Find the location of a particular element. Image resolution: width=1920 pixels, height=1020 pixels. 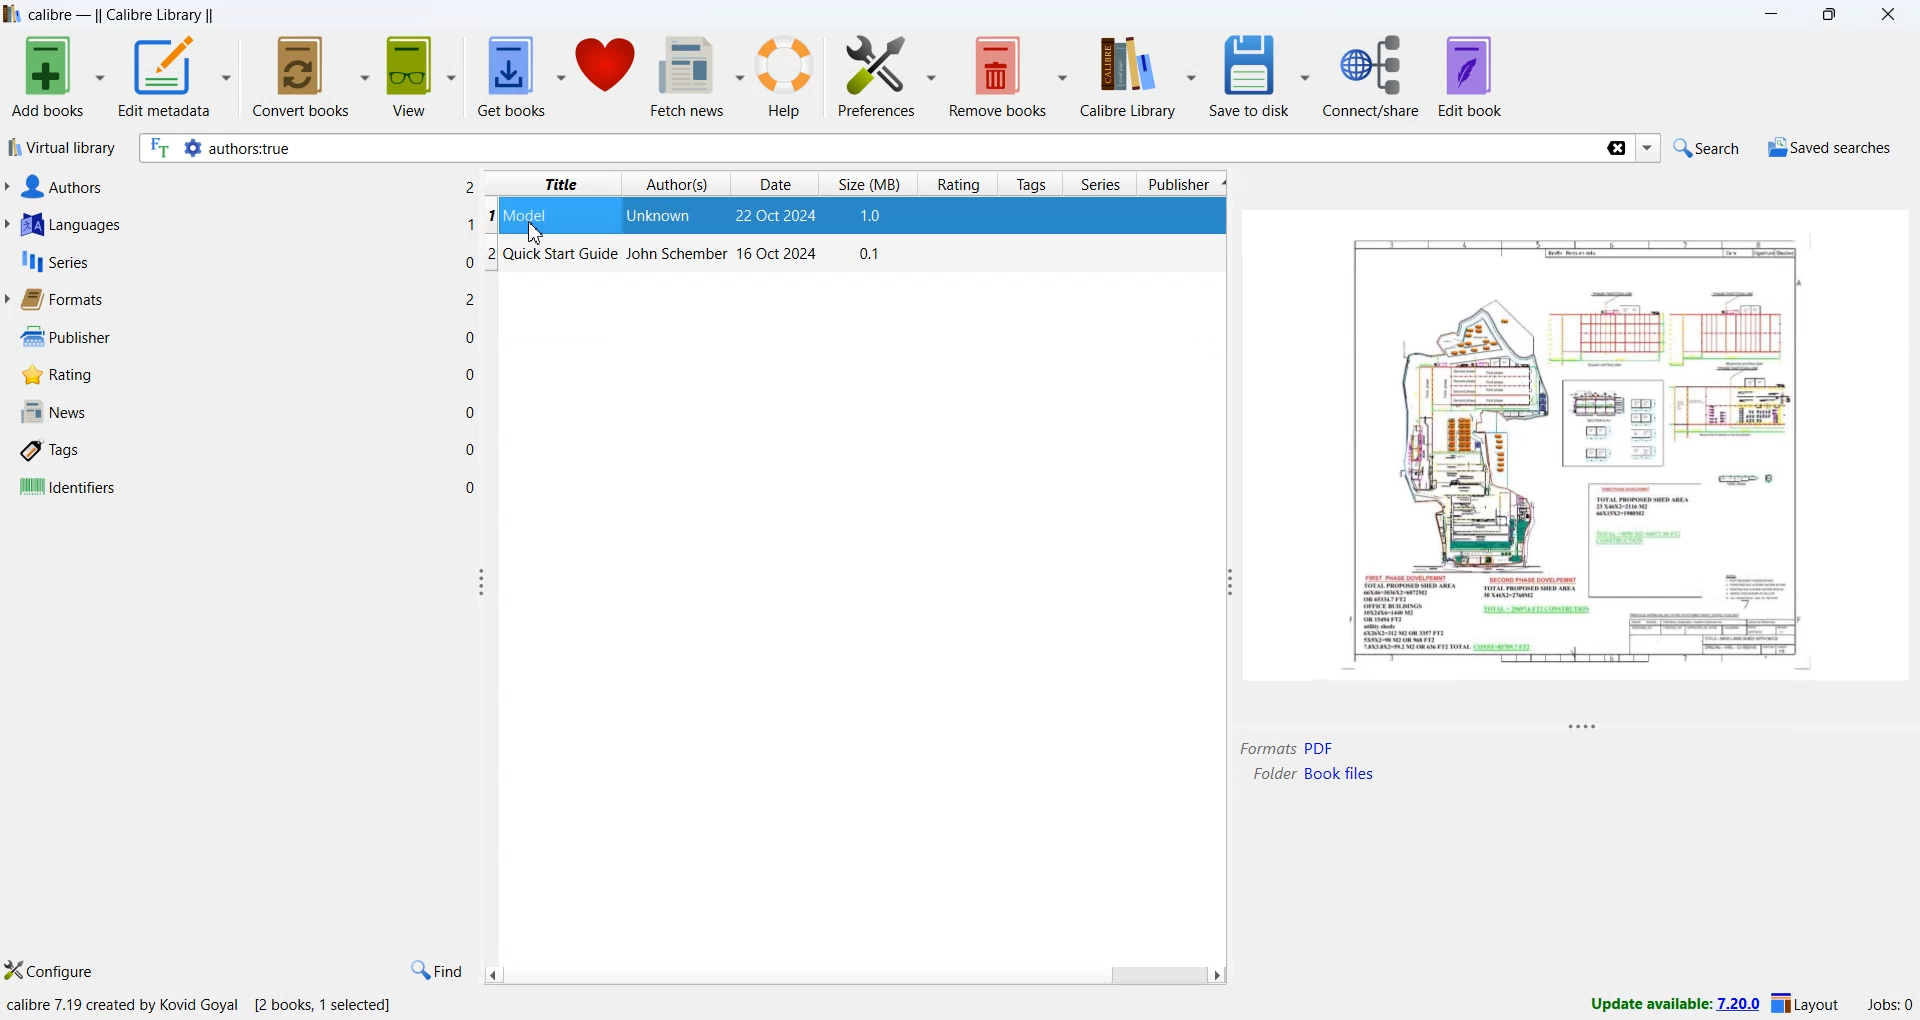

calibre 7.19 created by kovid goyal is located at coordinates (125, 1006).